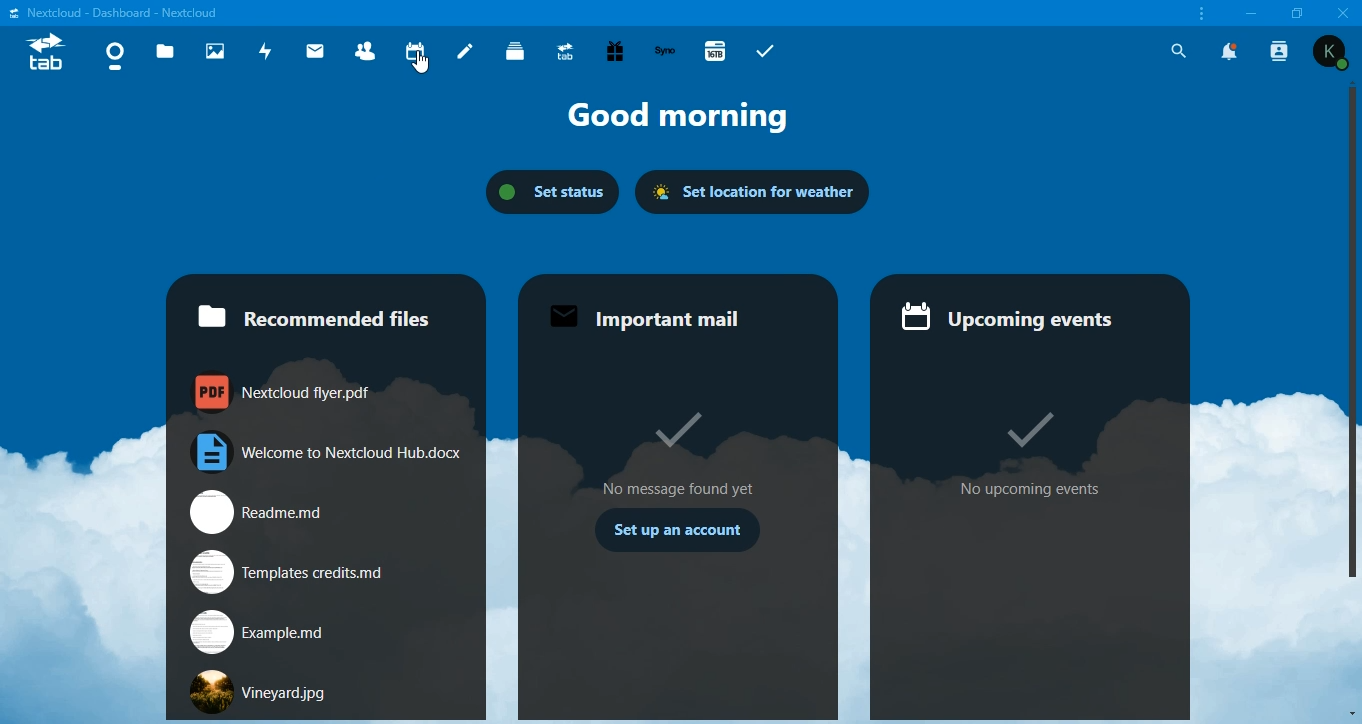 The image size is (1362, 724). What do you see at coordinates (615, 50) in the screenshot?
I see `free trial` at bounding box center [615, 50].